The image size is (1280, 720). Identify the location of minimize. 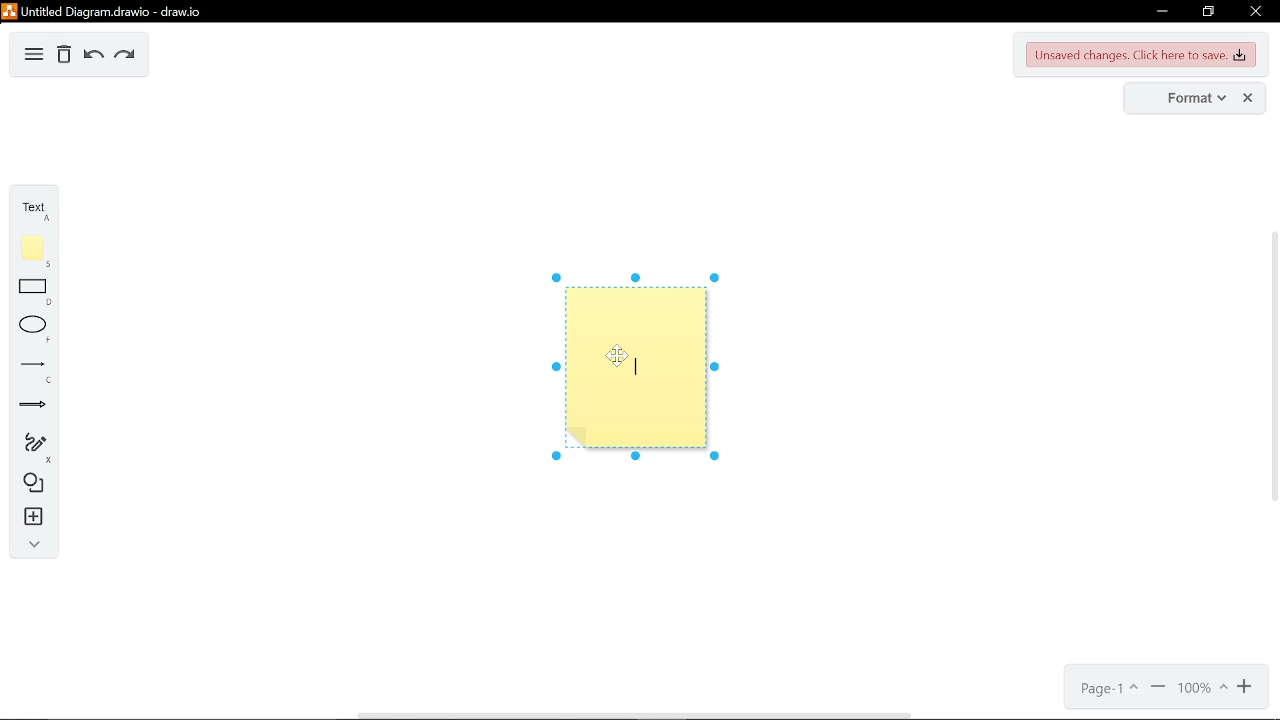
(1158, 12).